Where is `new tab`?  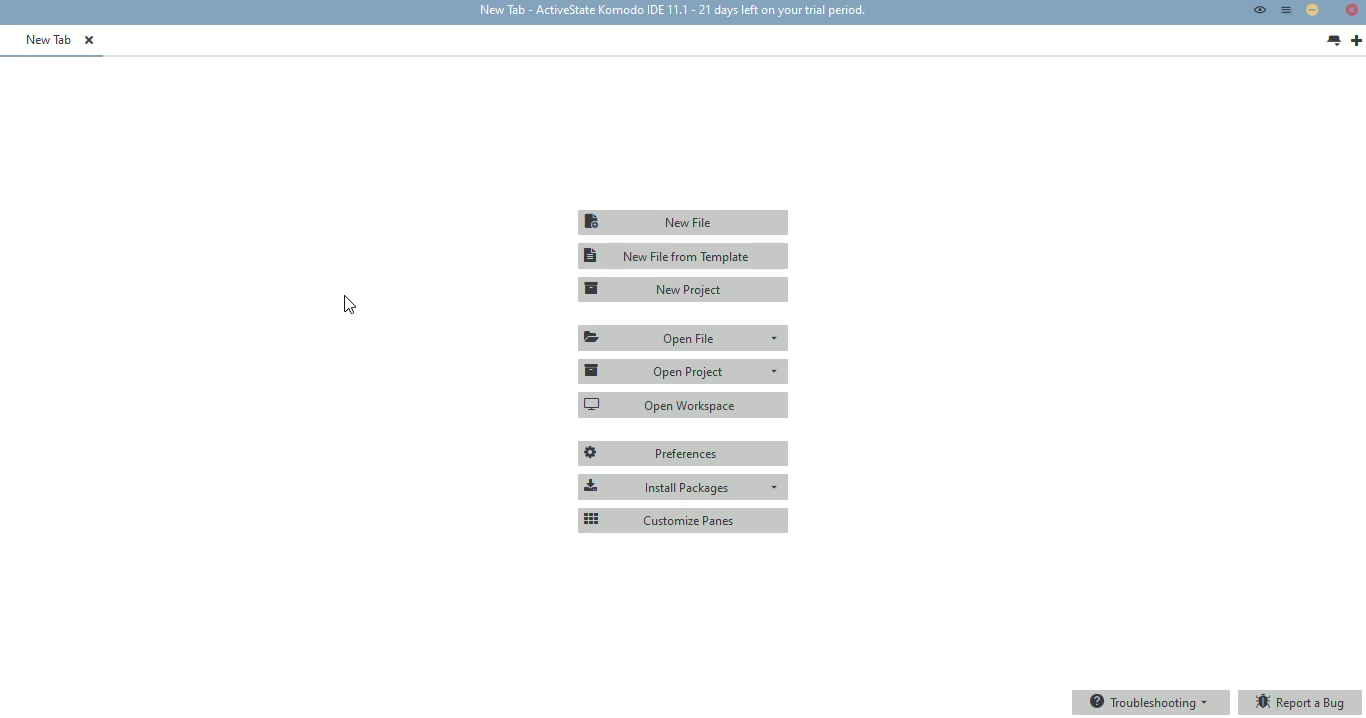
new tab is located at coordinates (672, 10).